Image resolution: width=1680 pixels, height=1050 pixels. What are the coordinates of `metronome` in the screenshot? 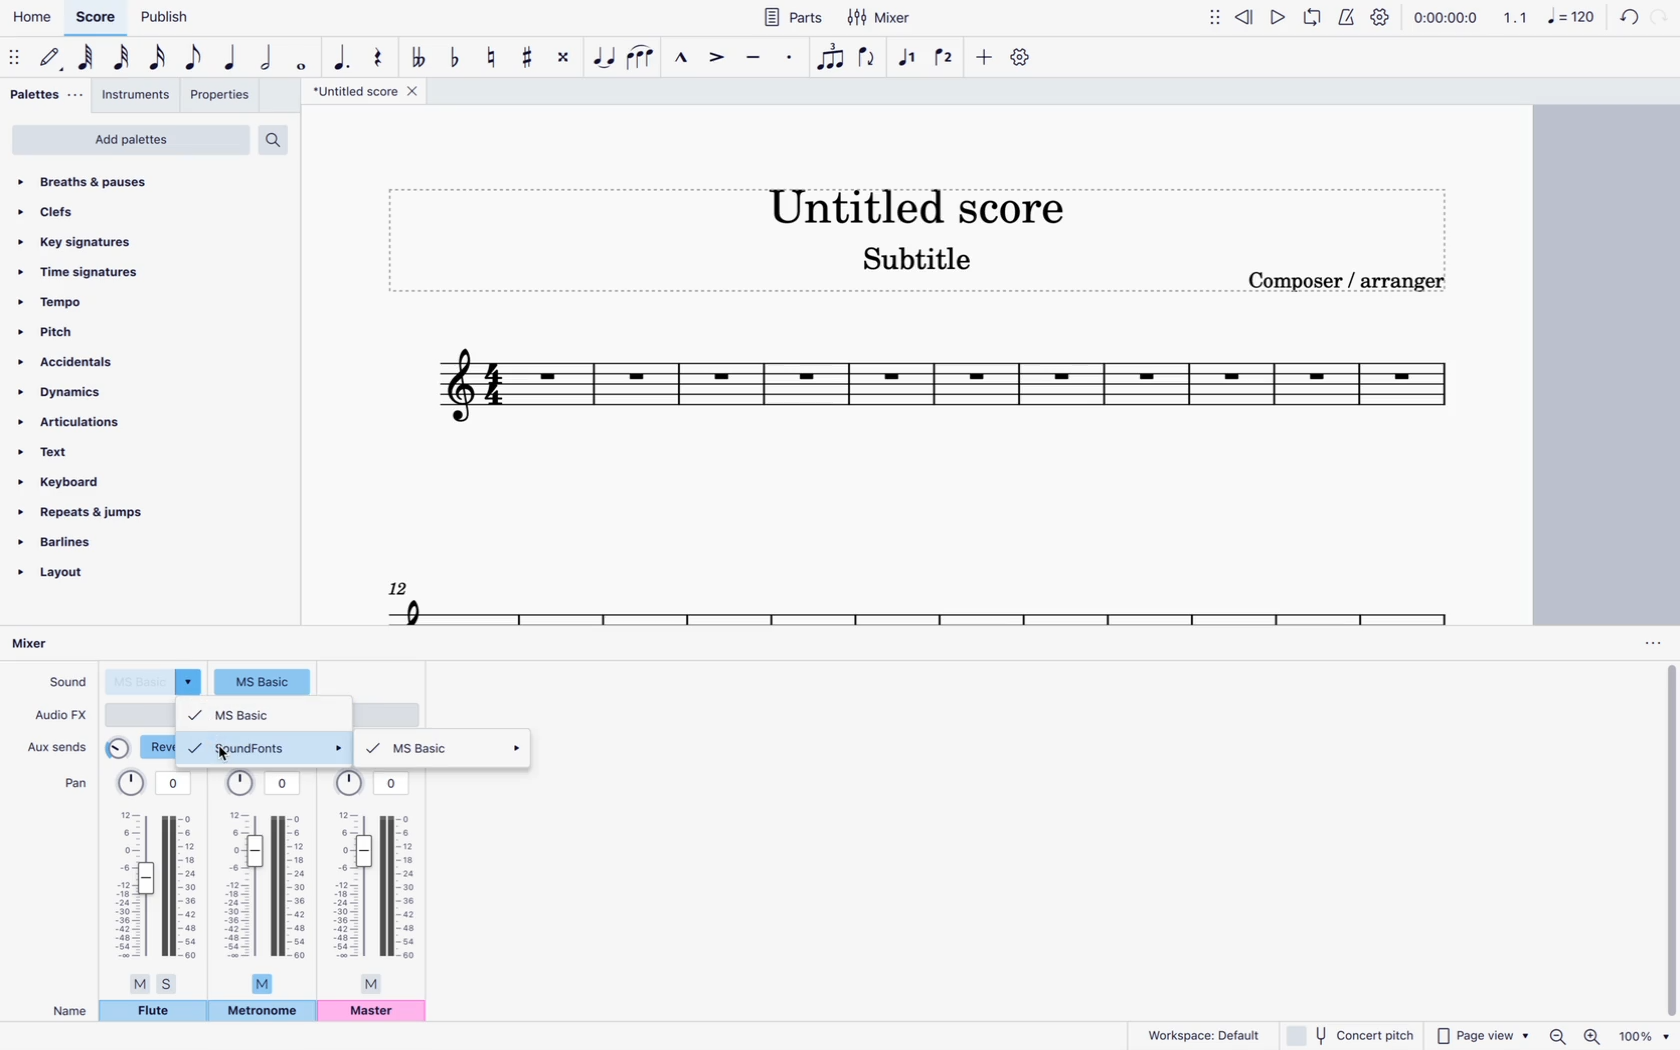 It's located at (263, 1013).